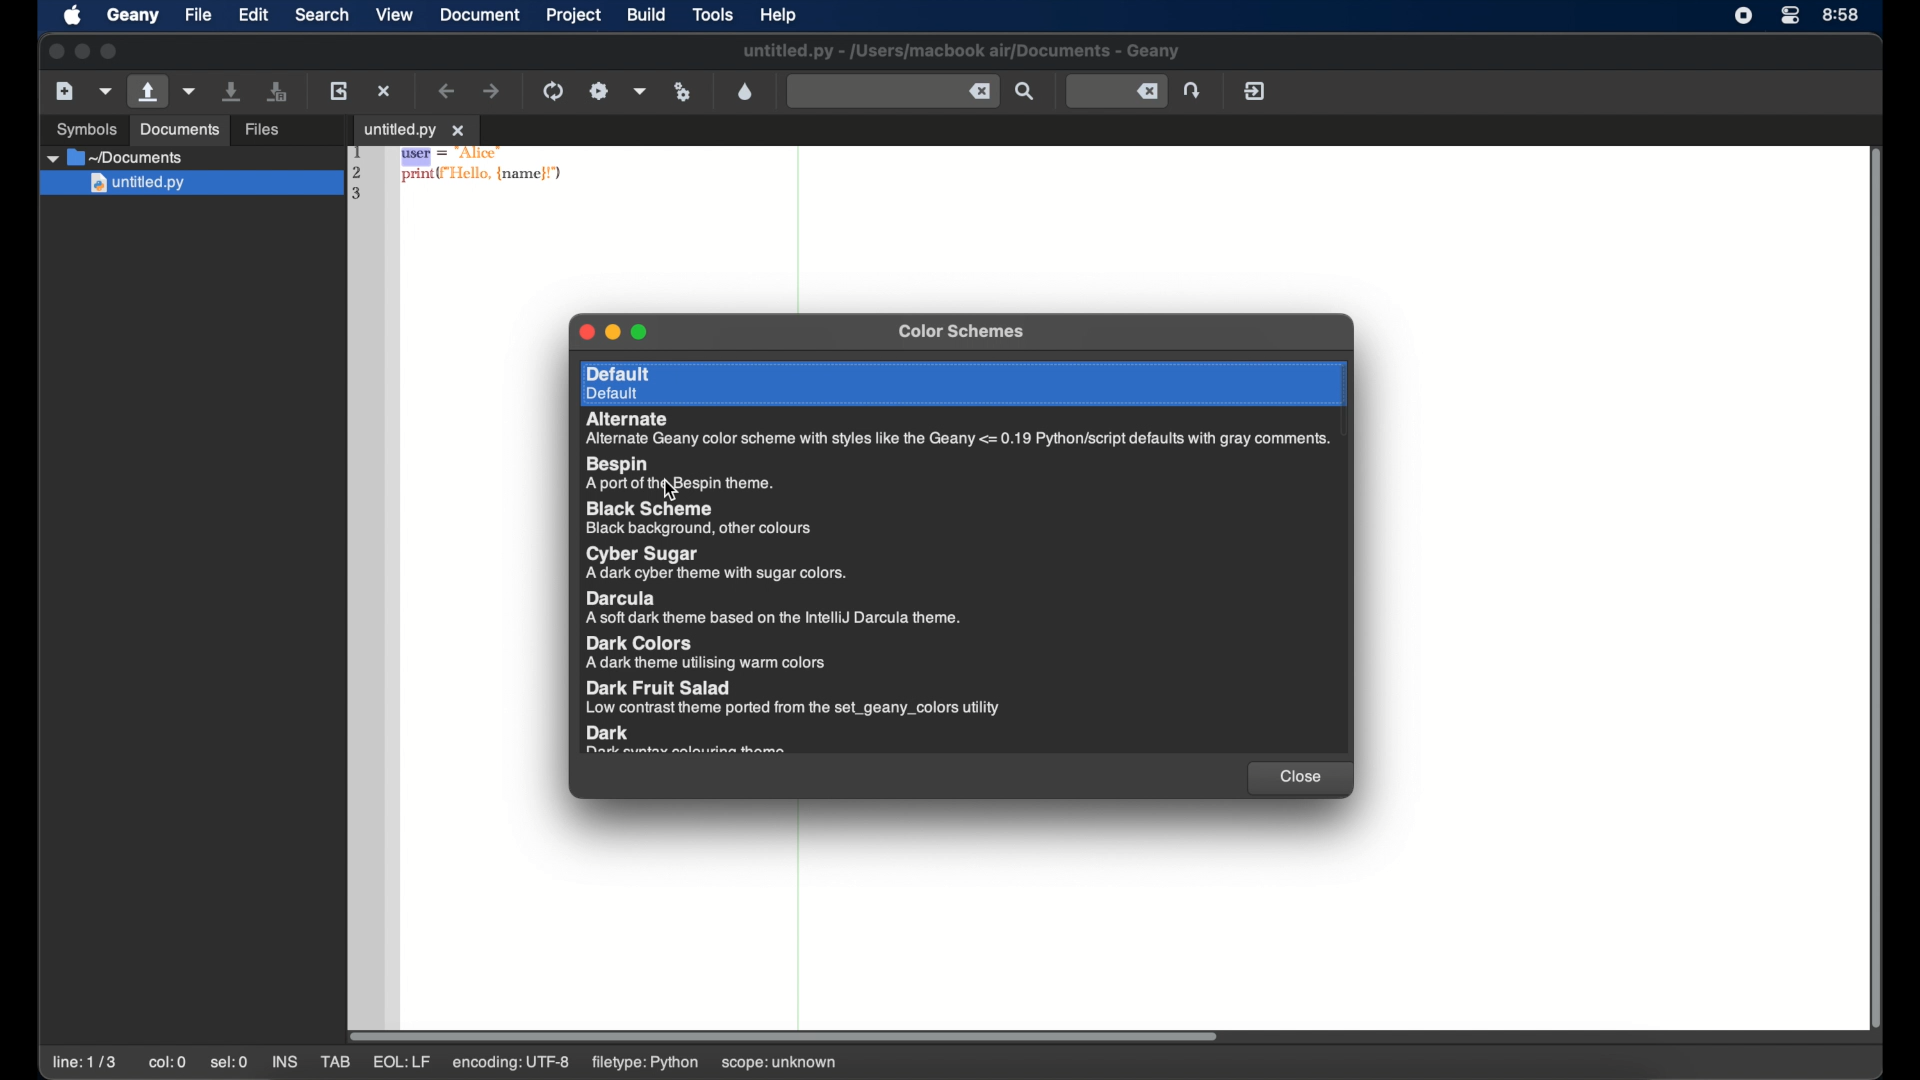  What do you see at coordinates (191, 185) in the screenshot?
I see `untitled.py` at bounding box center [191, 185].